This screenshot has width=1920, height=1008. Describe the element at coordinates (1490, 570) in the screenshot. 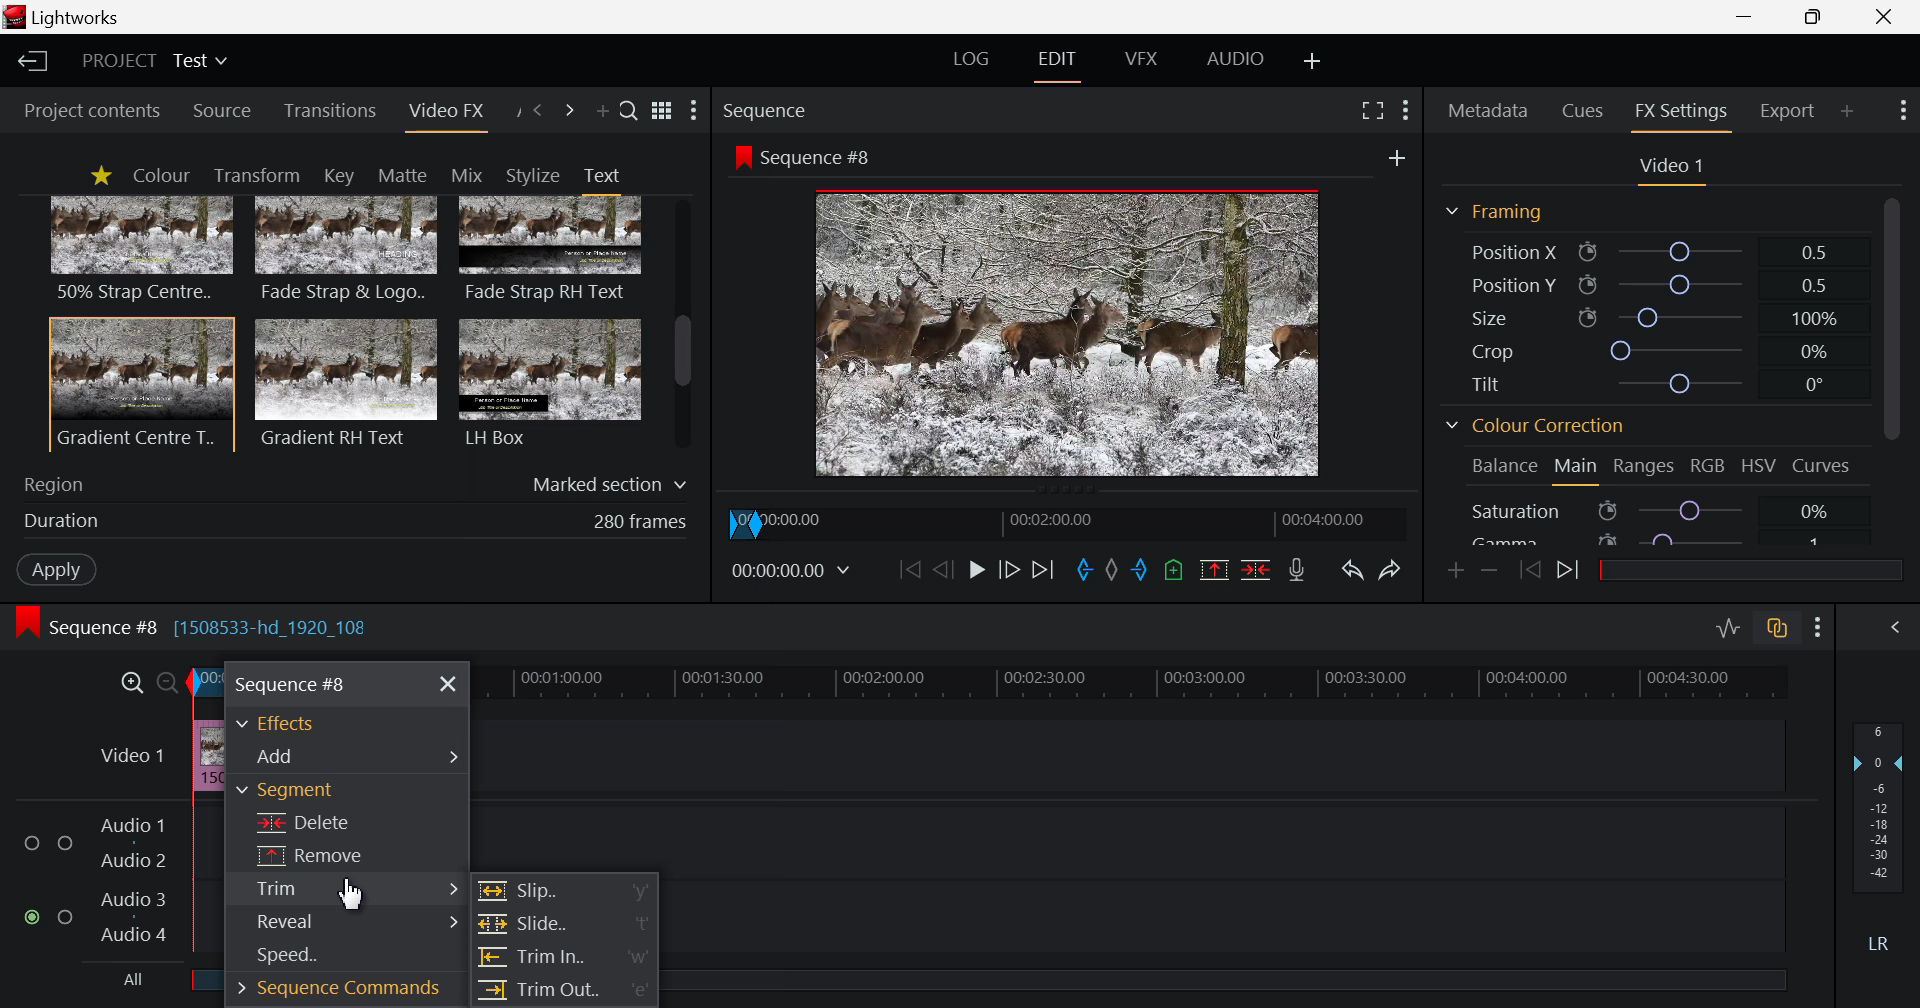

I see `remove keyframe` at that location.